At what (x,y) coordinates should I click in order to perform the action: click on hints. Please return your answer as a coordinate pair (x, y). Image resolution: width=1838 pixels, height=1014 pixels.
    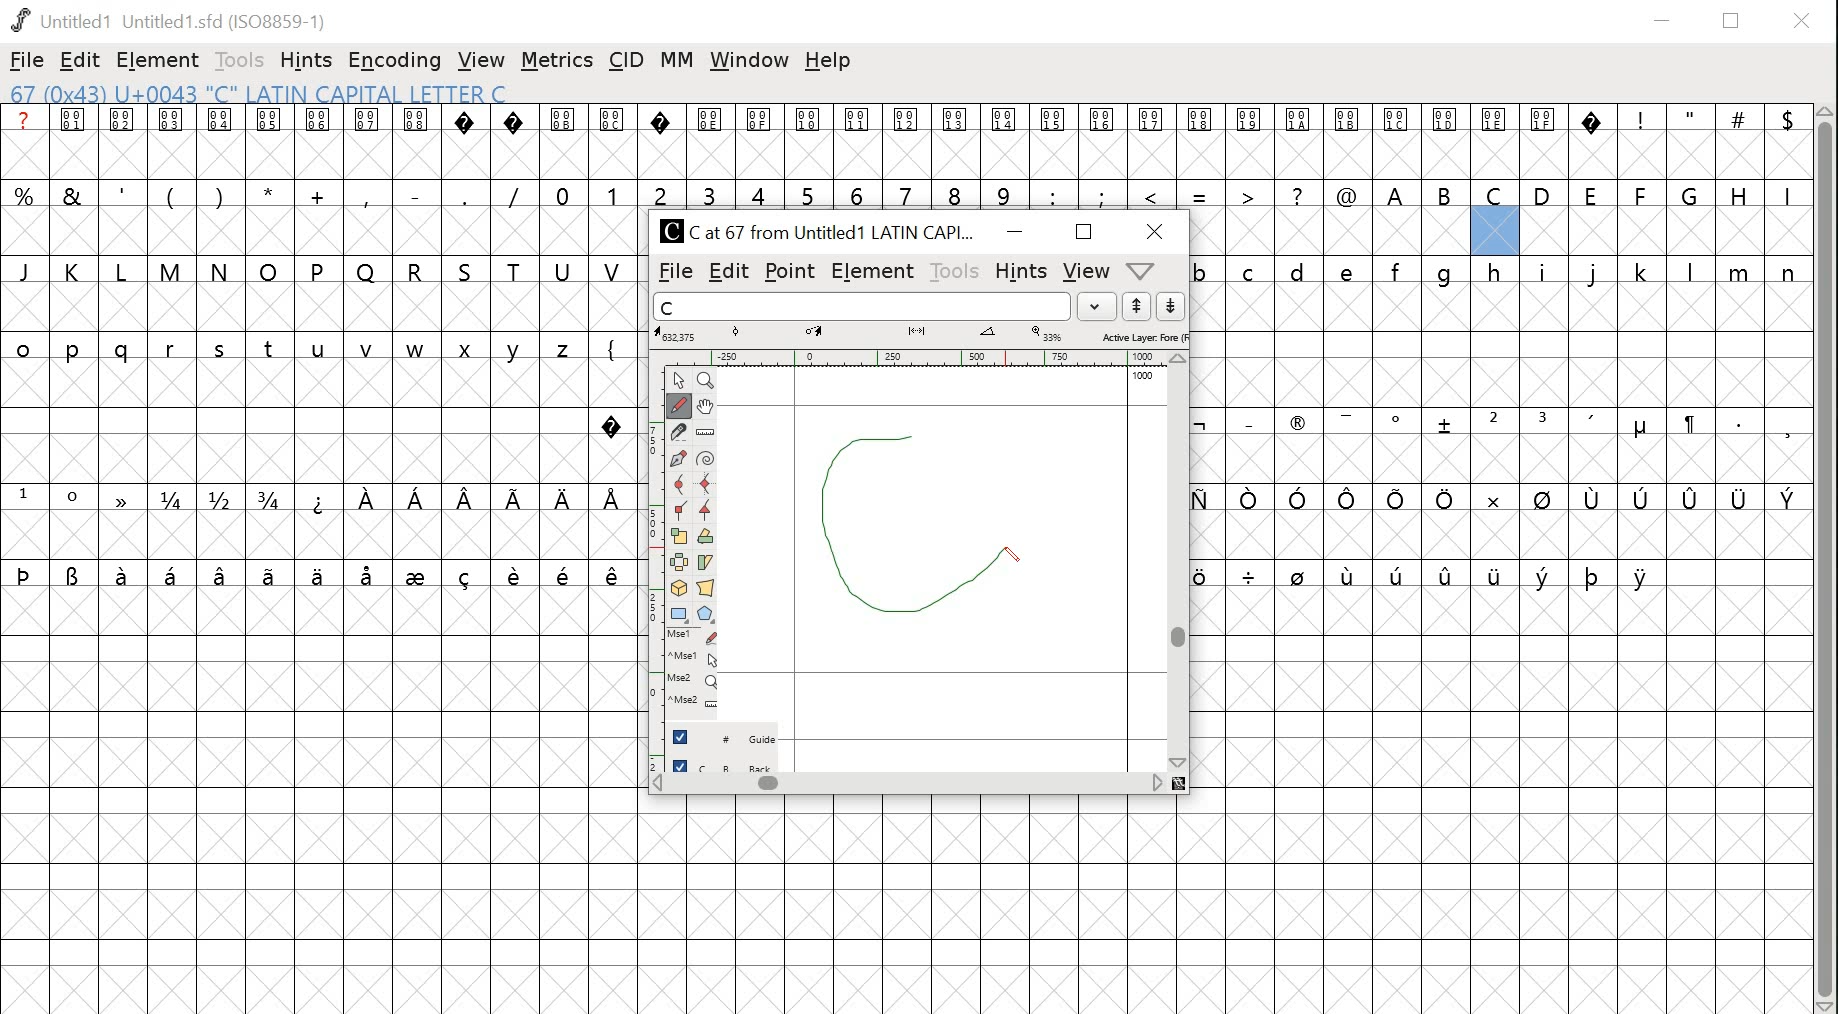
    Looking at the image, I should click on (1019, 271).